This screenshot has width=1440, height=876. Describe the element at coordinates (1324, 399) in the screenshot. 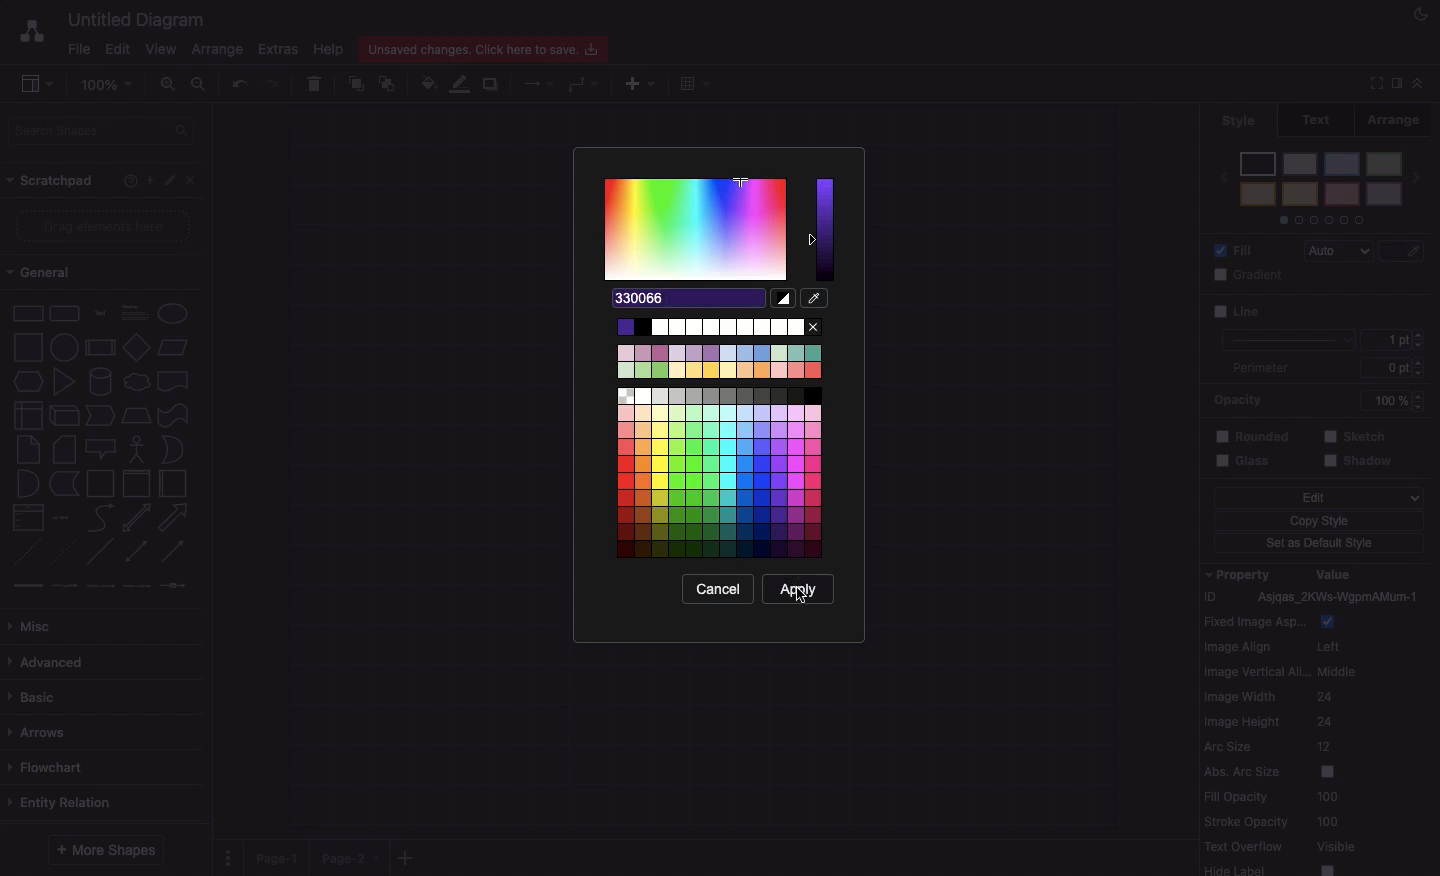

I see `Opacity ` at that location.